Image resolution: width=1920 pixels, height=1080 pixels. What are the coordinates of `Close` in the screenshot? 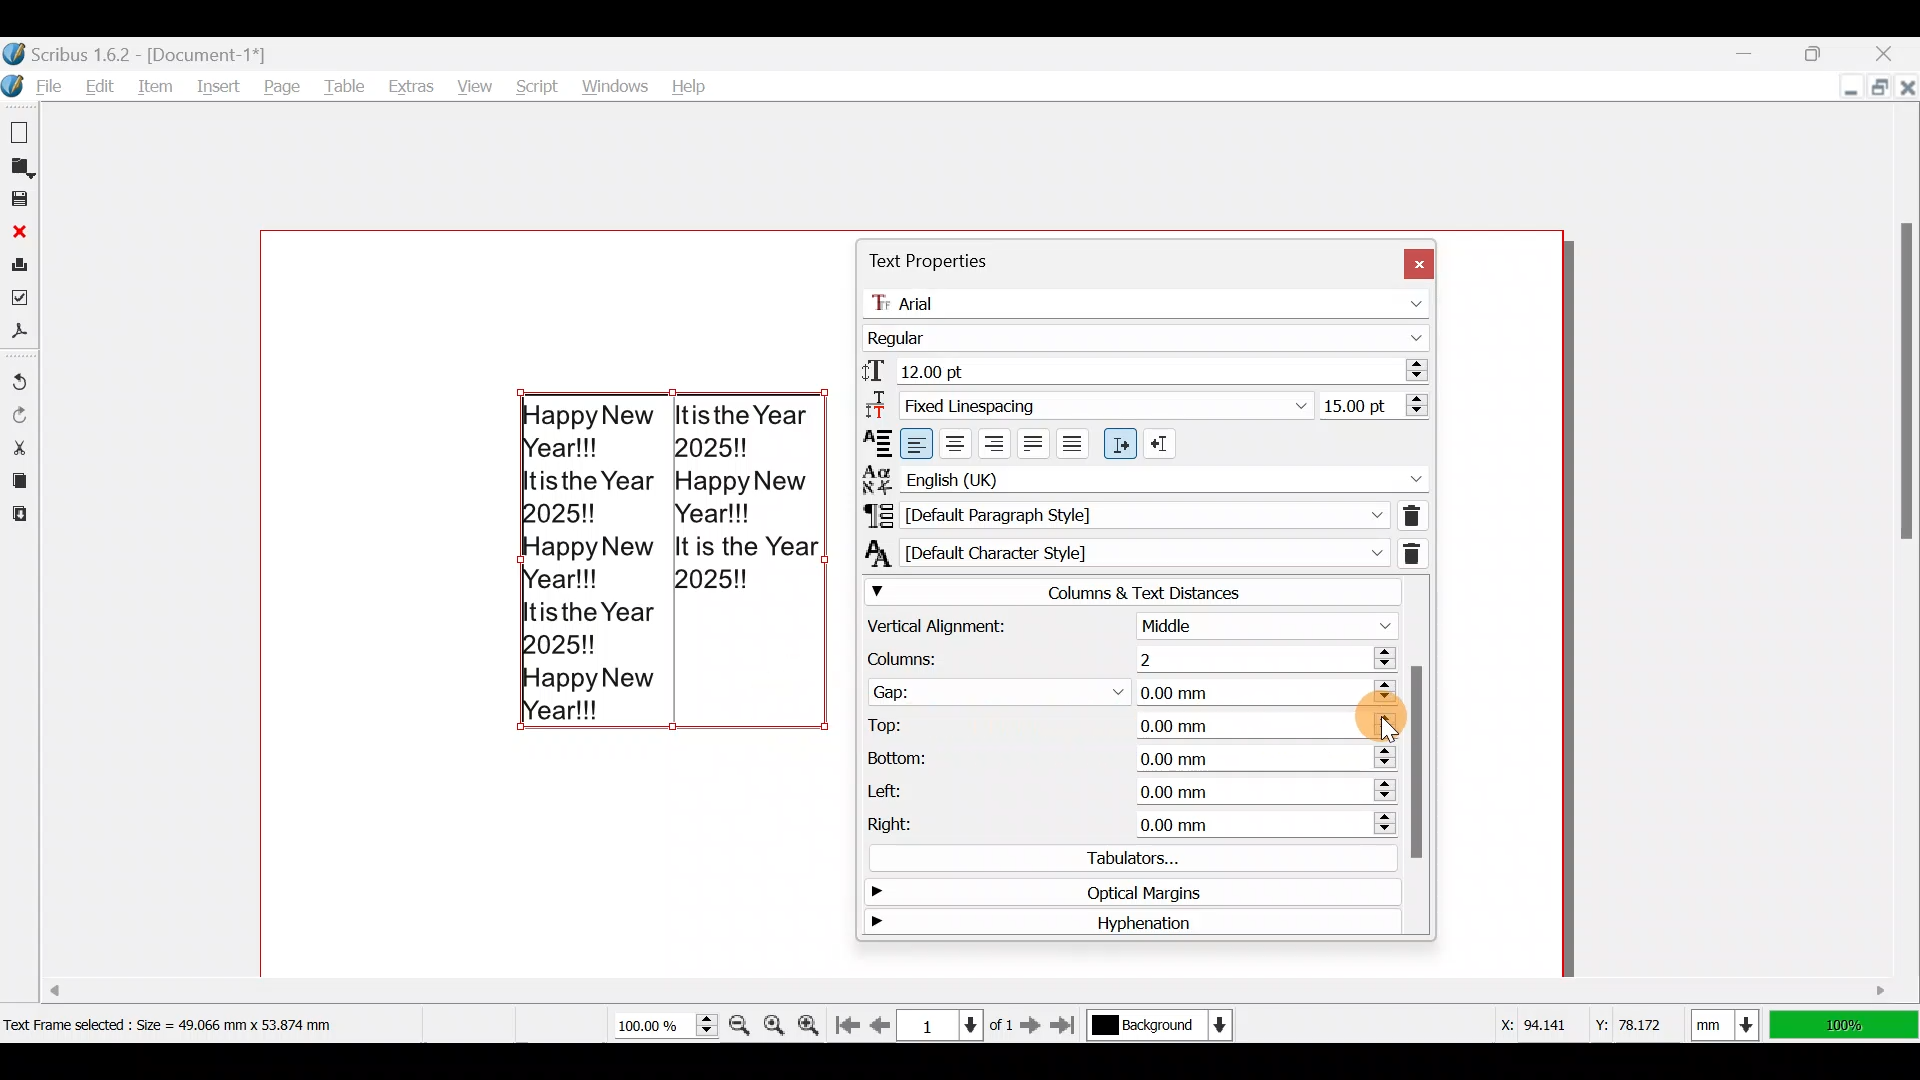 It's located at (1906, 86).